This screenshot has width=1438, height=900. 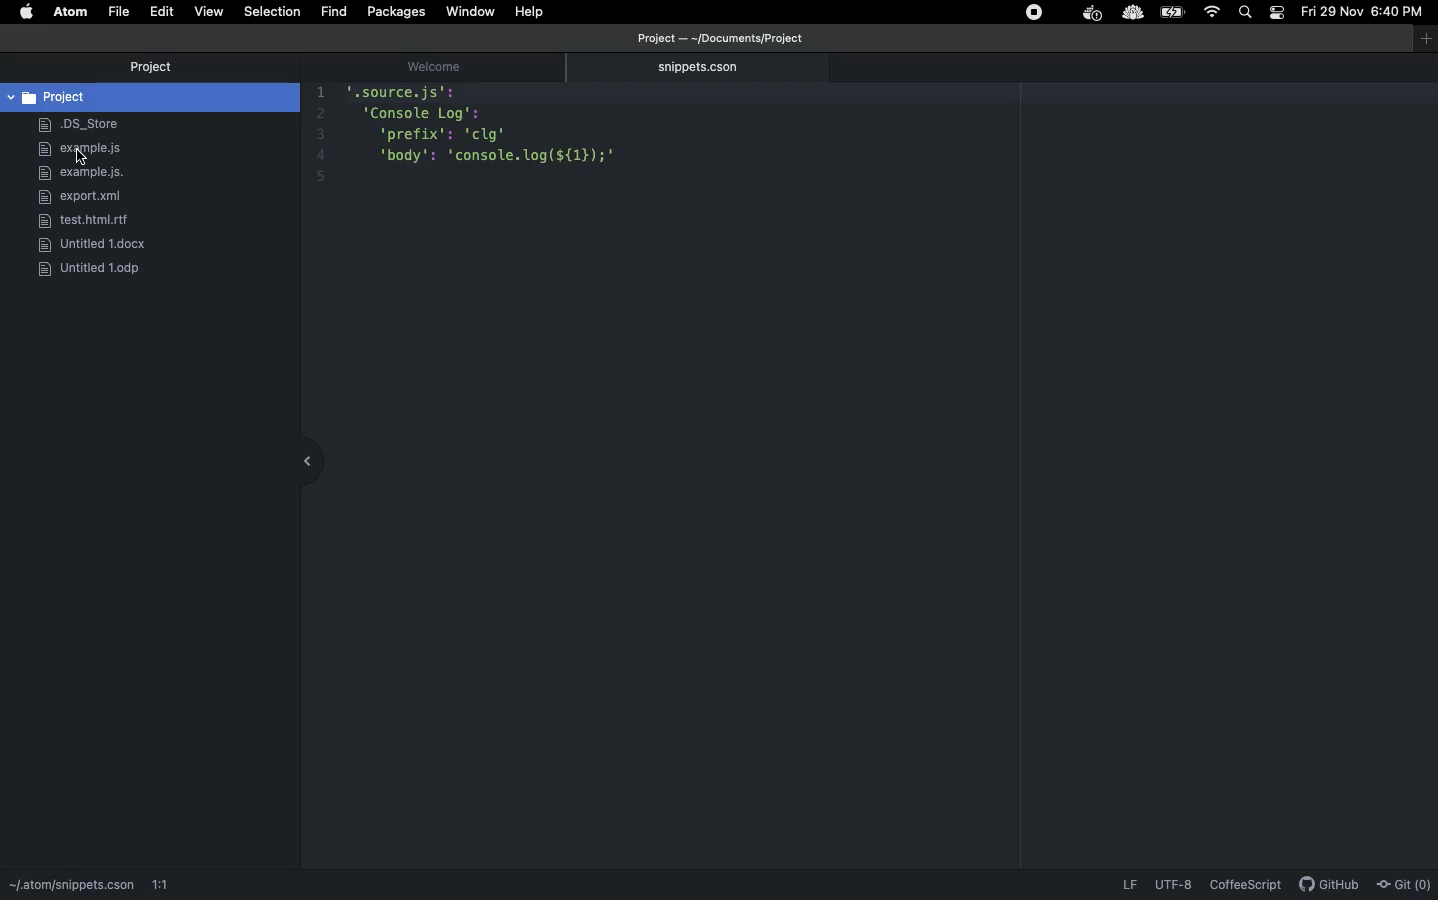 What do you see at coordinates (85, 221) in the screenshot?
I see `rlf` at bounding box center [85, 221].